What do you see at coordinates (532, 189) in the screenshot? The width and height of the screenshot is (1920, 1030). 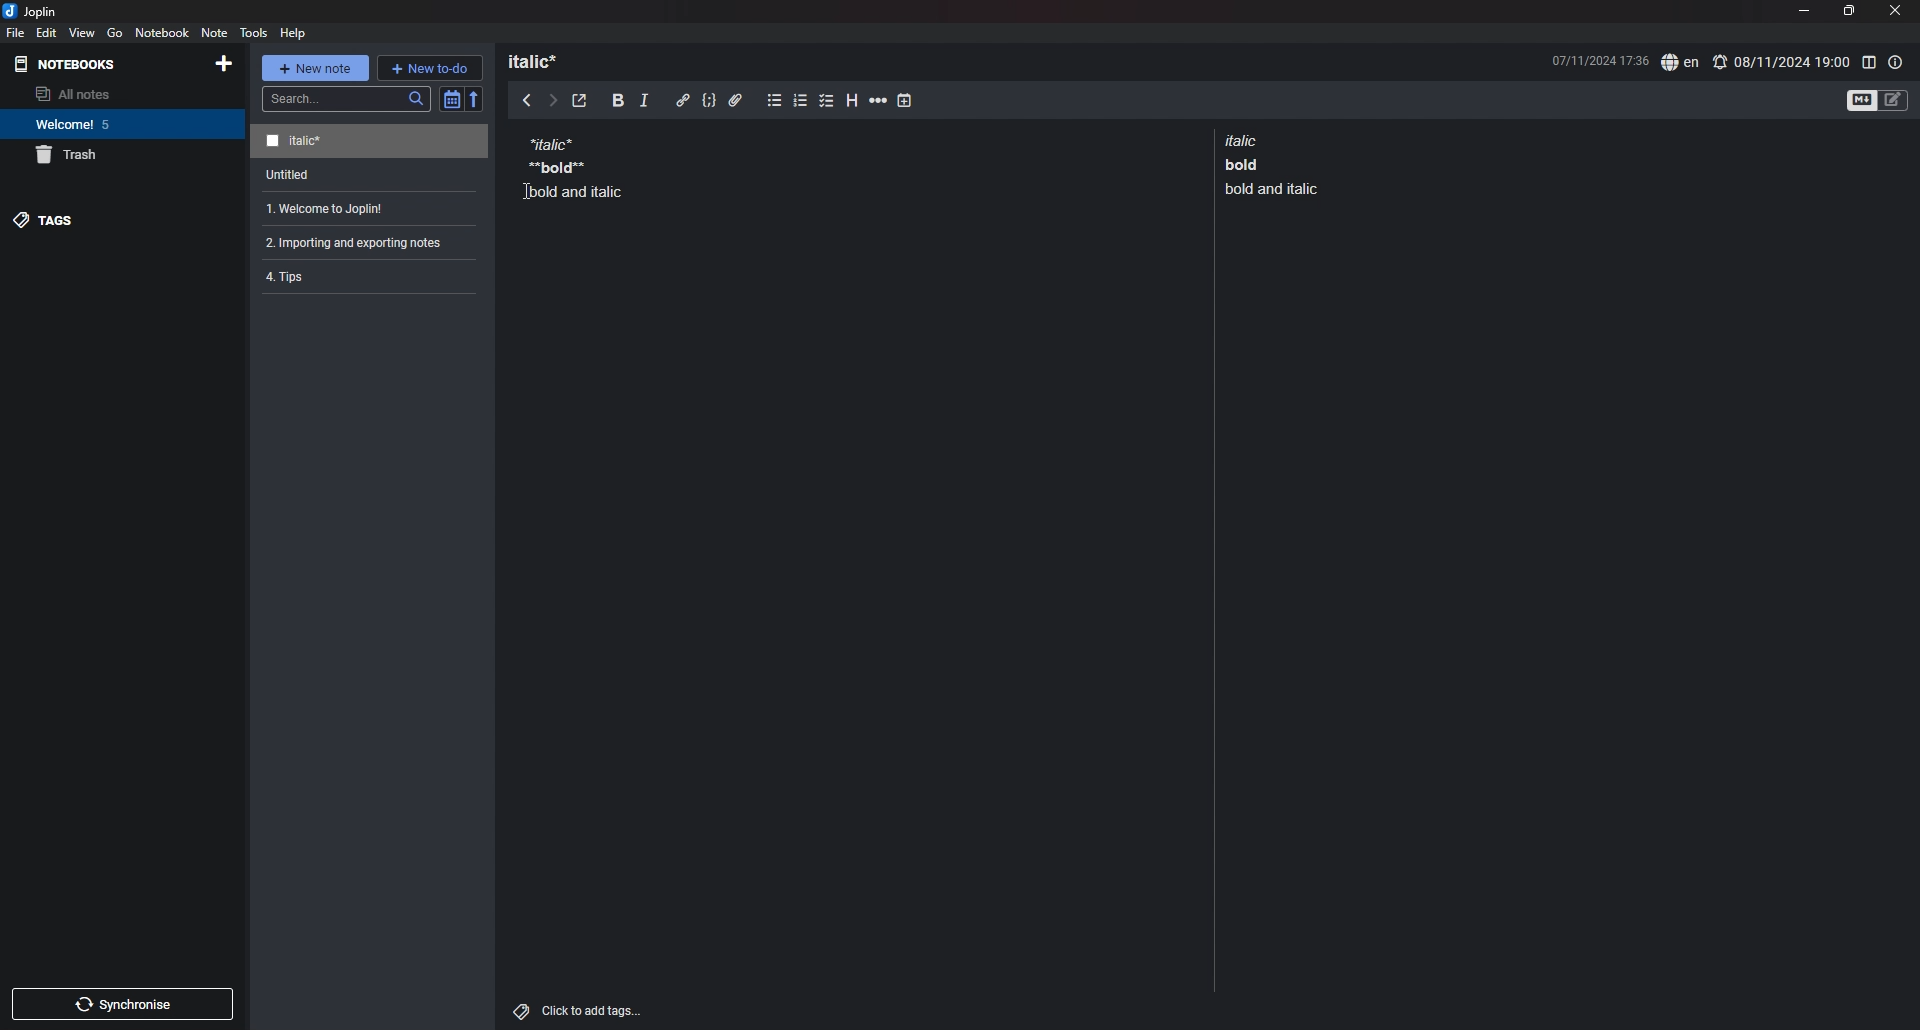 I see `Cursor` at bounding box center [532, 189].